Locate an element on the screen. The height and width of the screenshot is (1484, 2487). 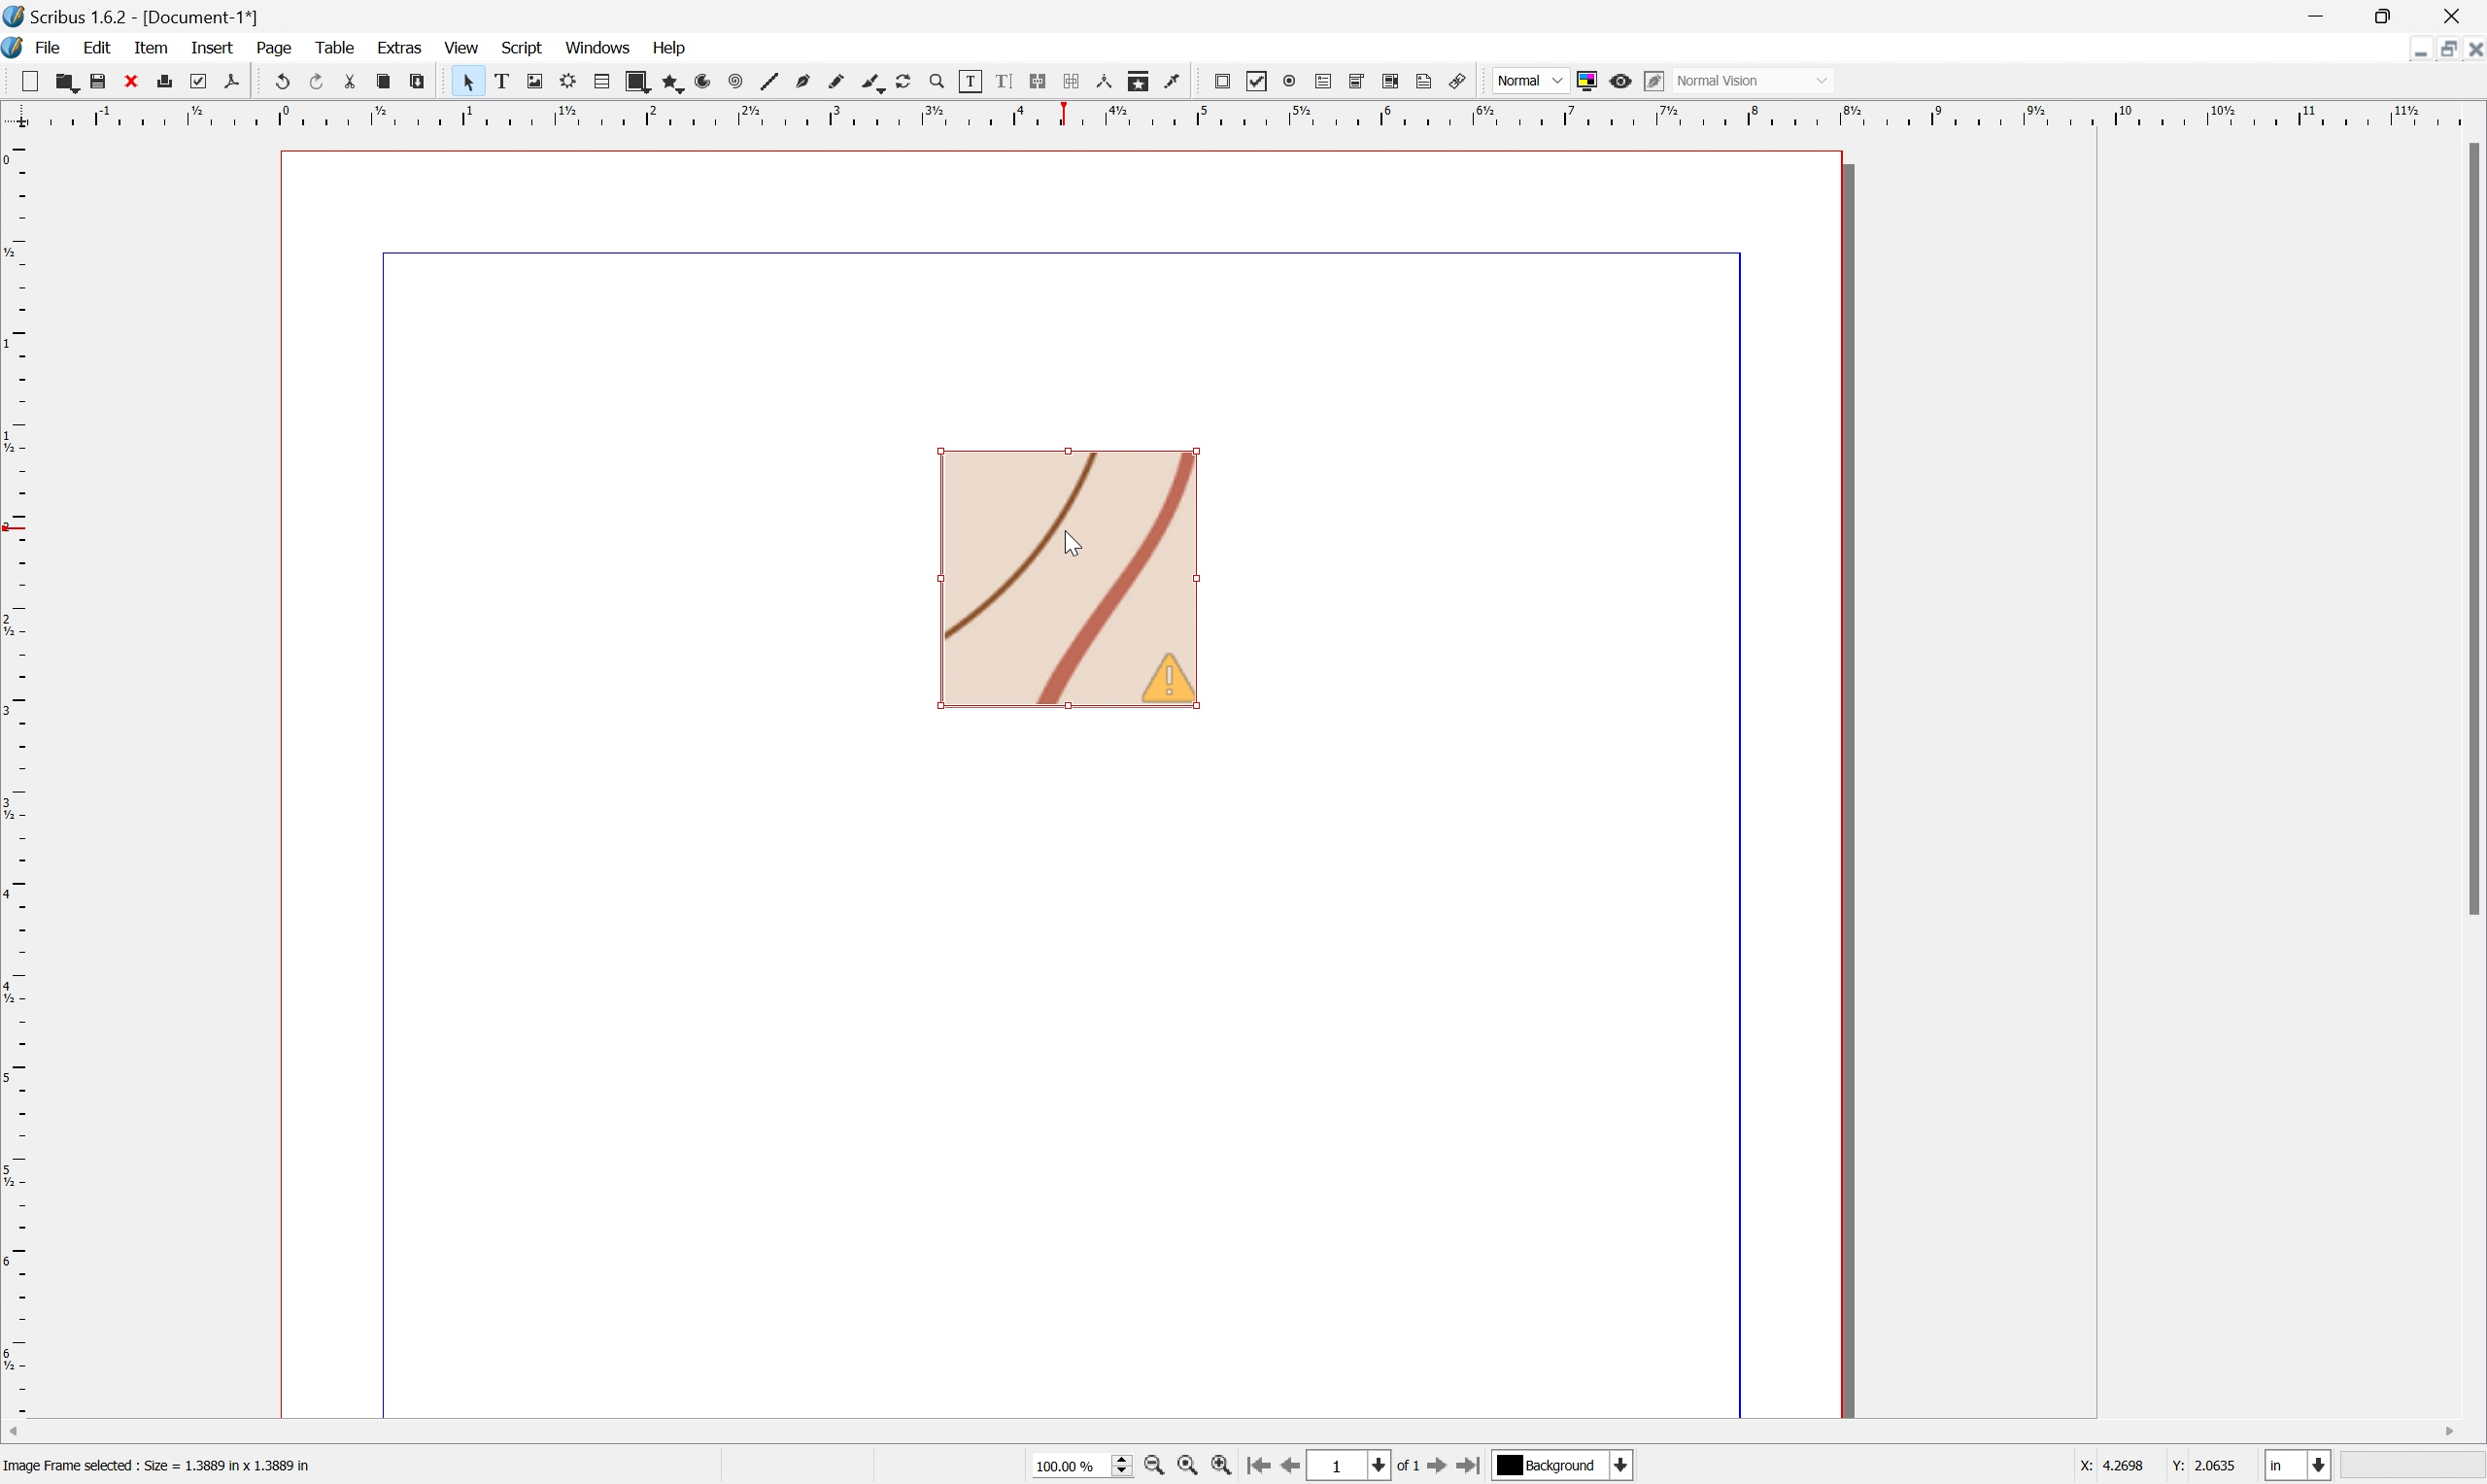
Redo is located at coordinates (323, 83).